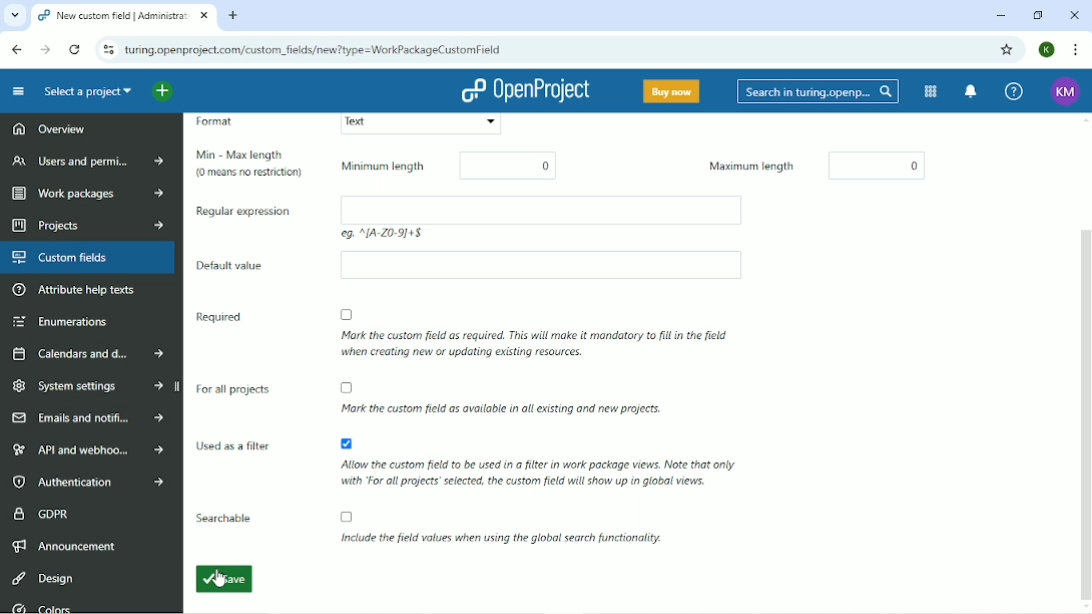 This screenshot has height=614, width=1092. What do you see at coordinates (1084, 361) in the screenshot?
I see `vertical scroll bar` at bounding box center [1084, 361].